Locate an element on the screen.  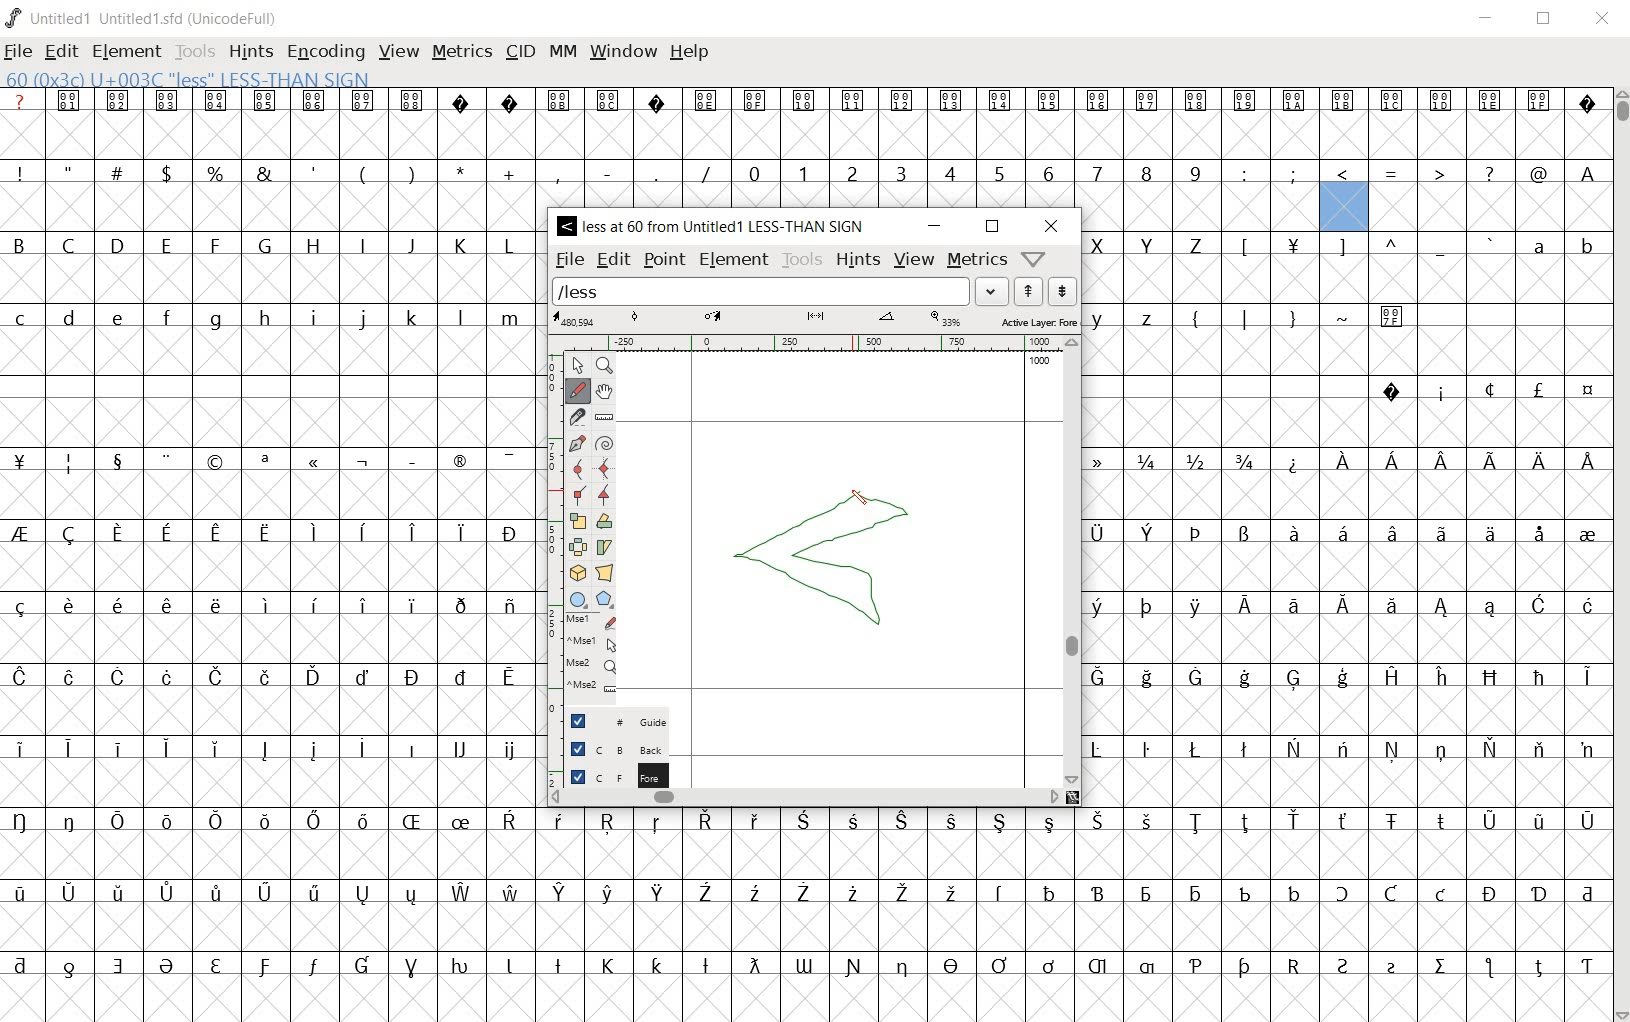
foreground is located at coordinates (608, 772).